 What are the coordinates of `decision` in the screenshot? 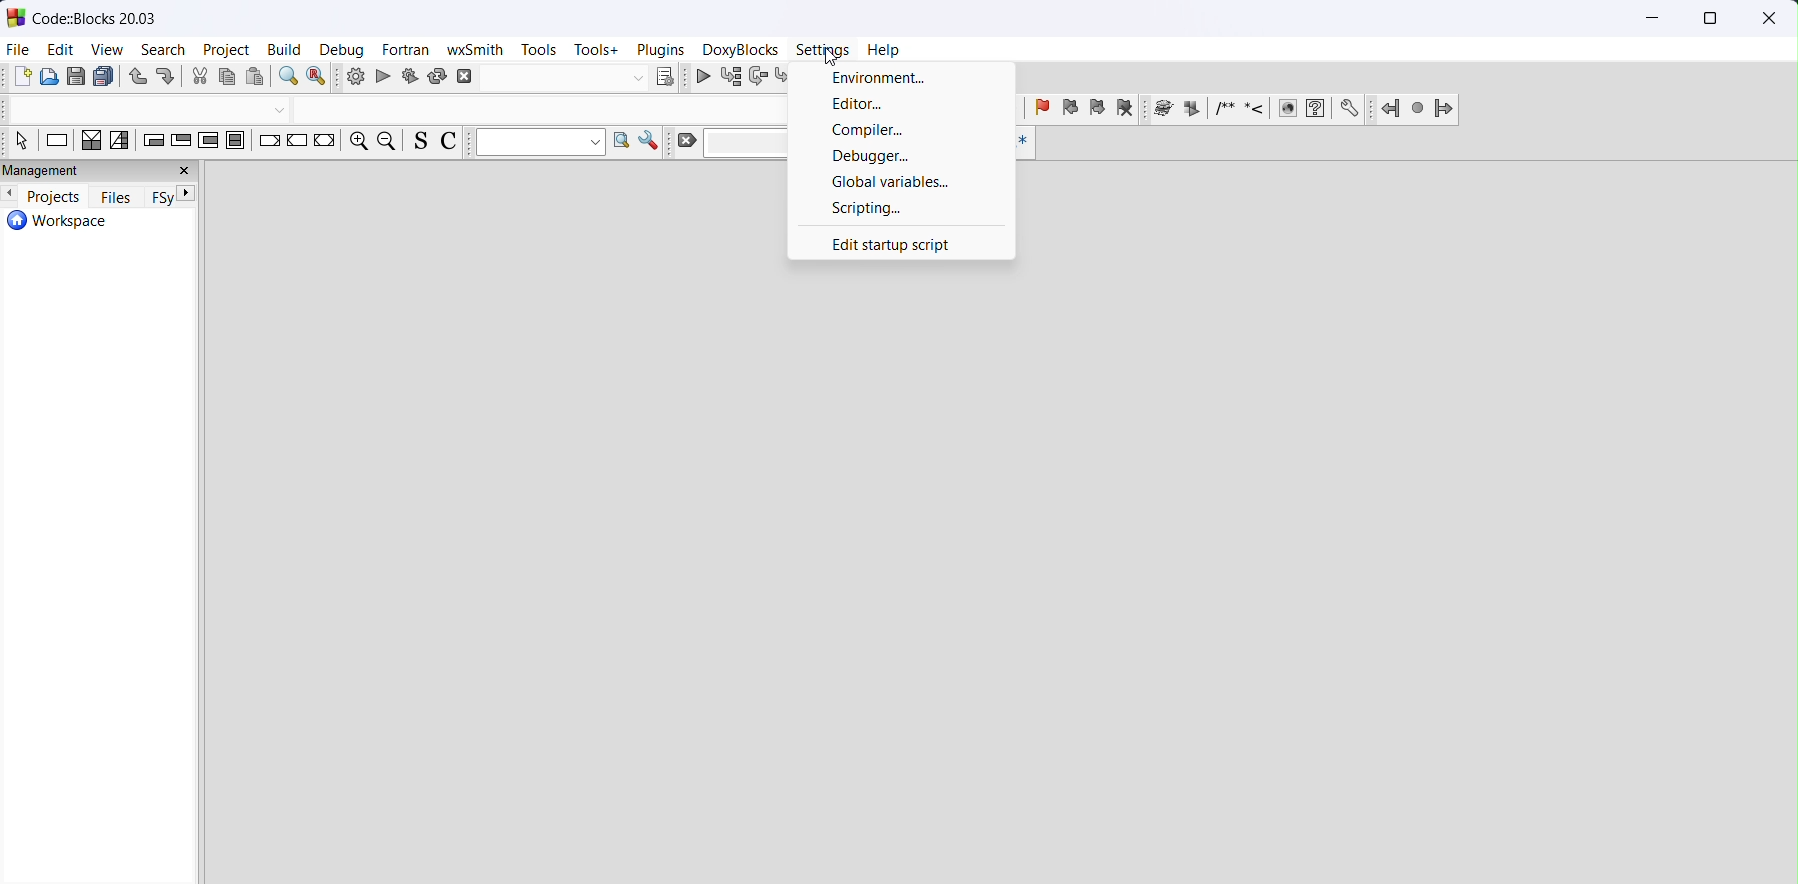 It's located at (91, 142).